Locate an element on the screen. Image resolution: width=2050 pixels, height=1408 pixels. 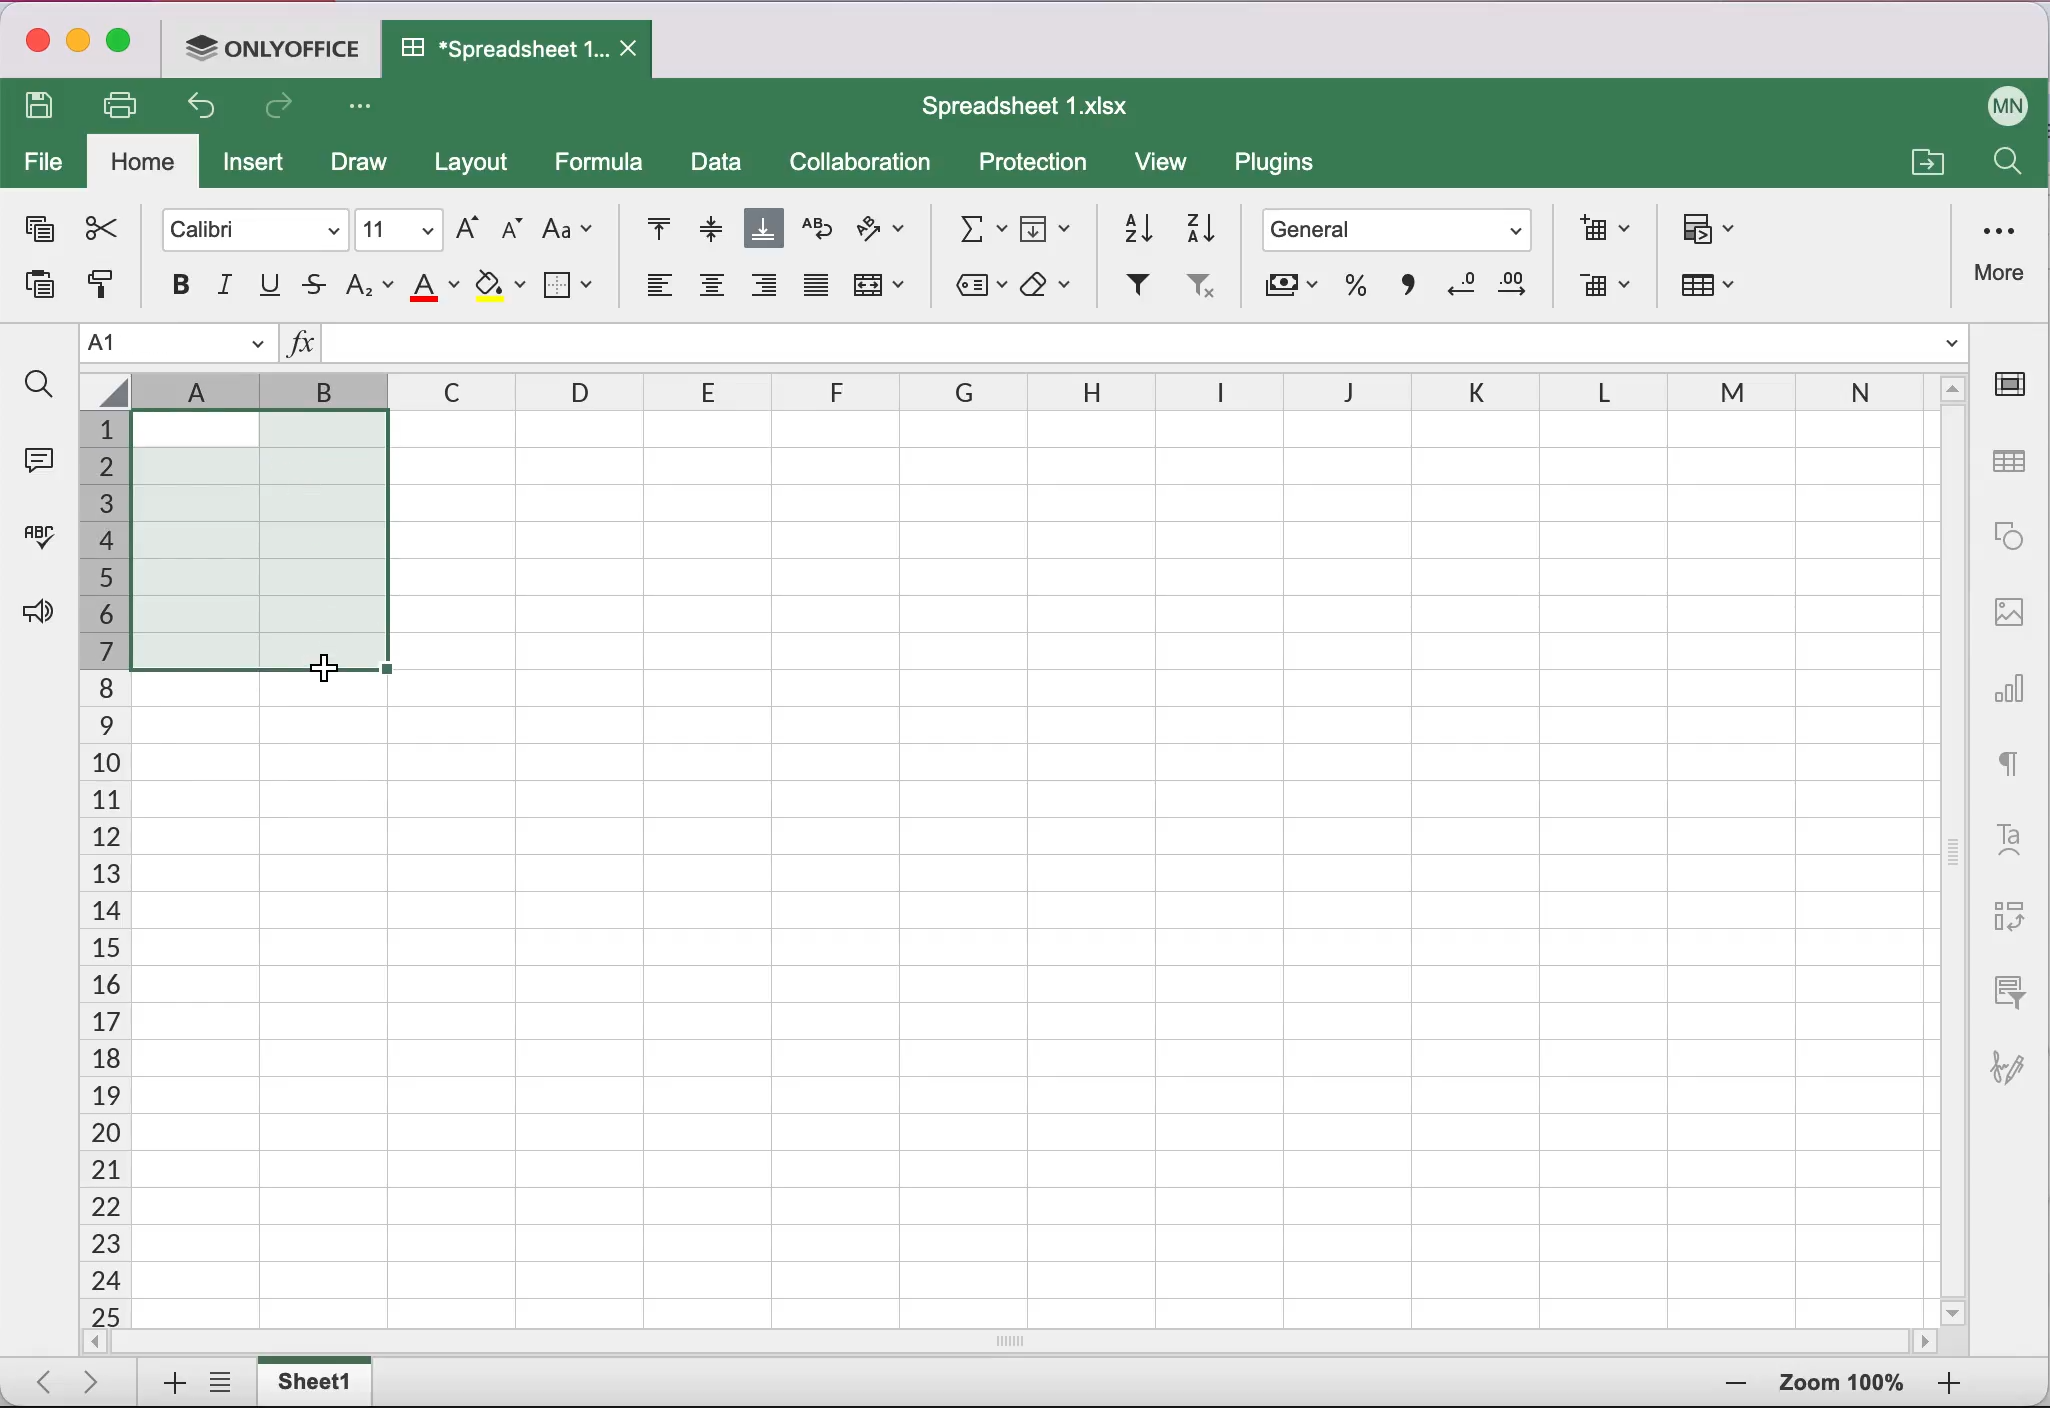
cut is located at coordinates (99, 228).